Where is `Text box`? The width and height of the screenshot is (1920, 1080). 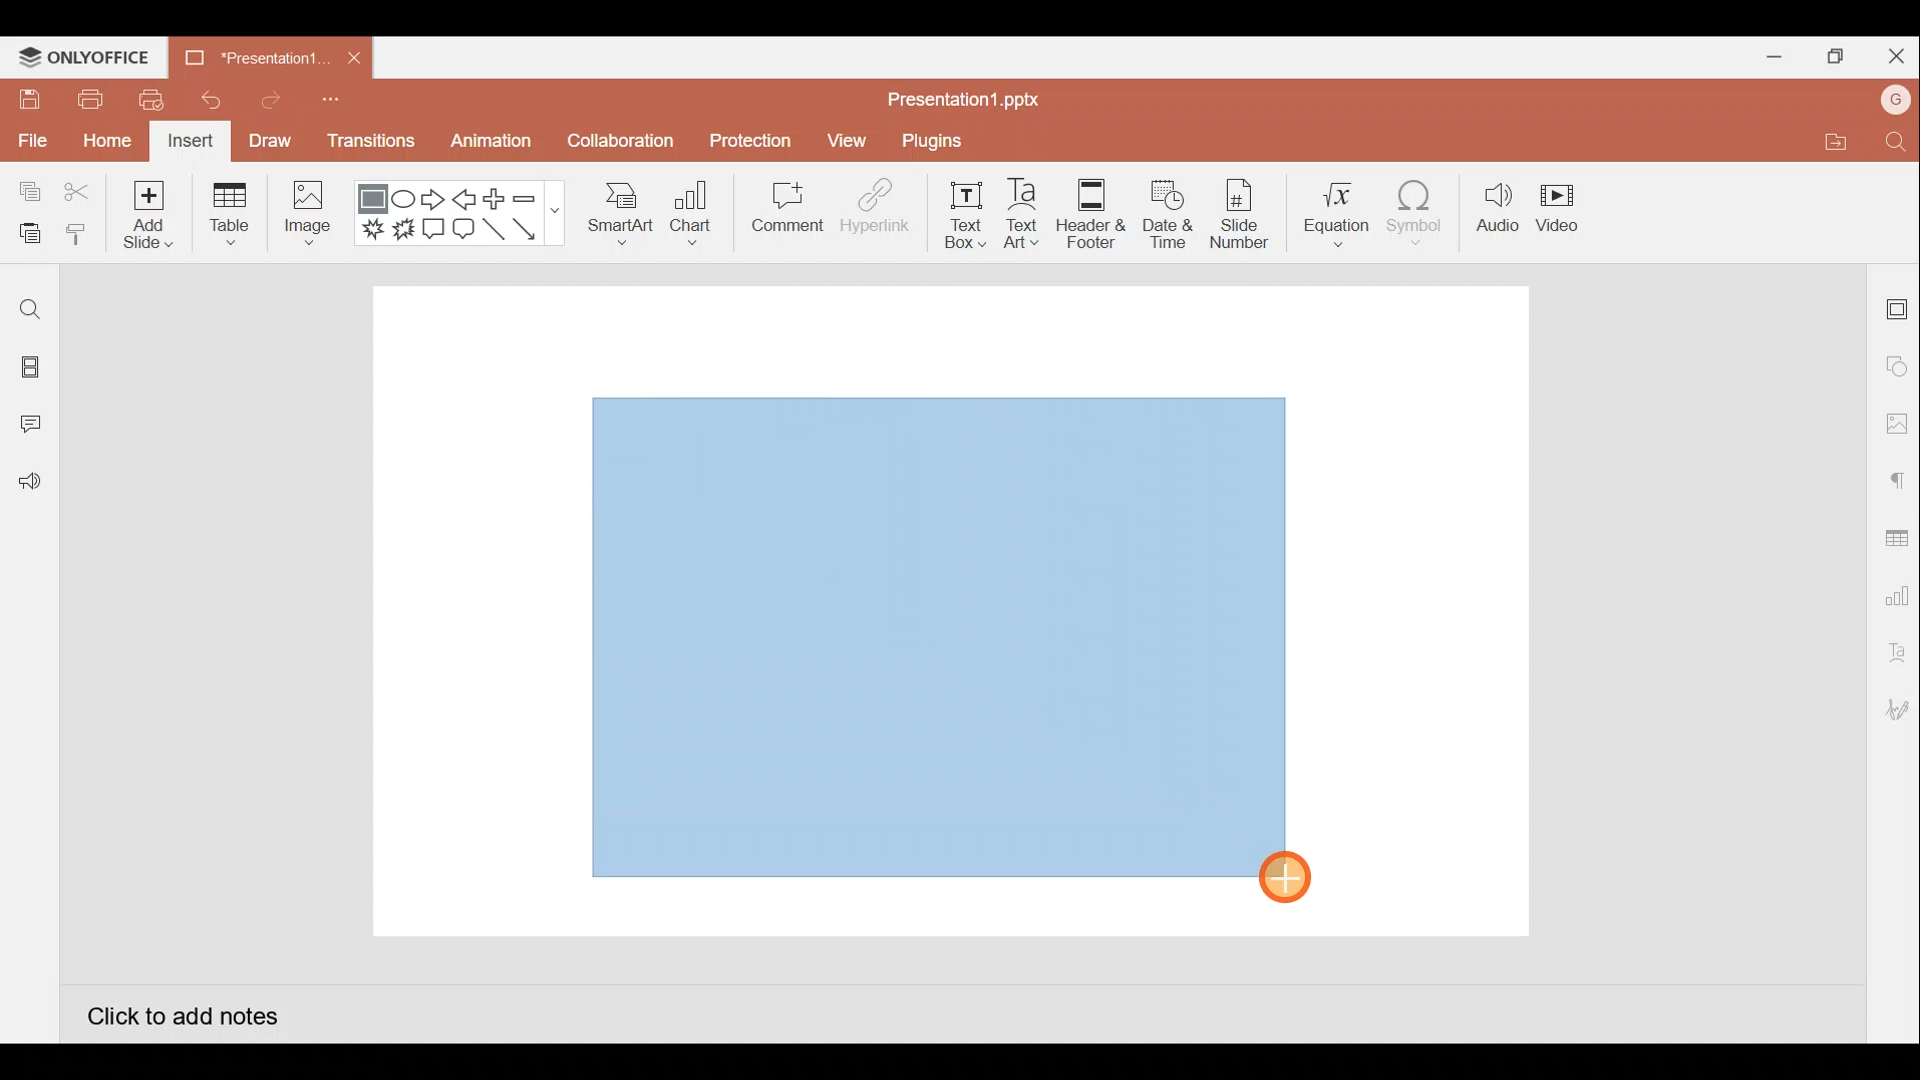
Text box is located at coordinates (967, 215).